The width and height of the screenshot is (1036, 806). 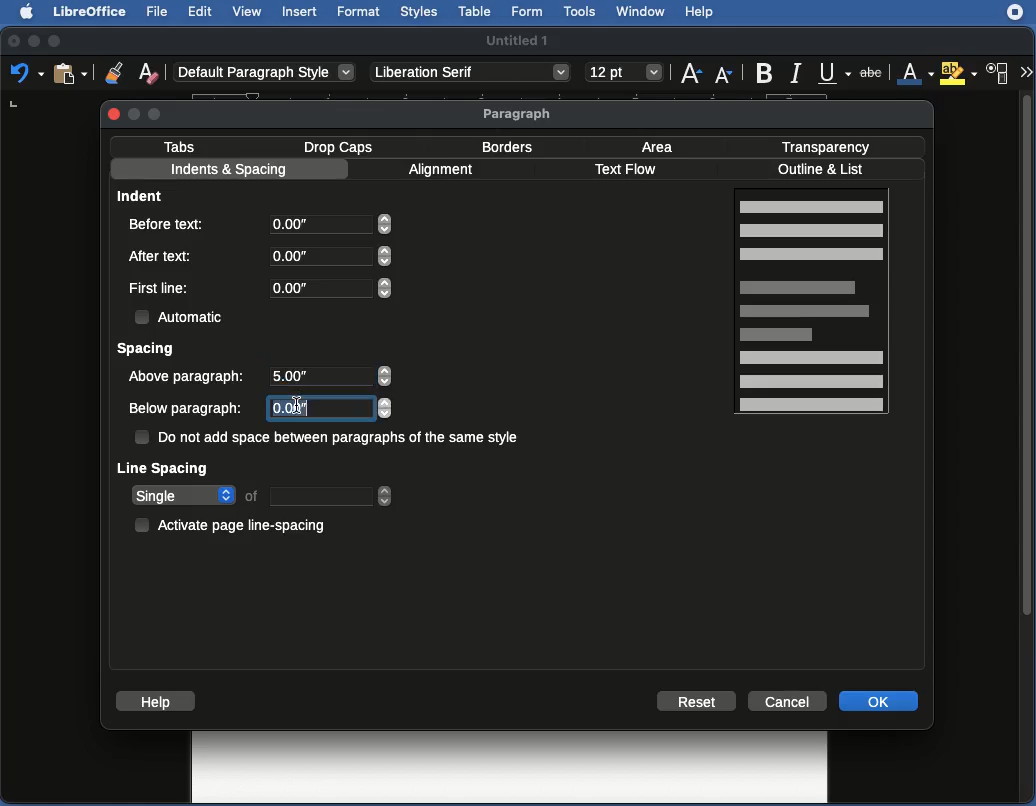 I want to click on Alignment, so click(x=444, y=172).